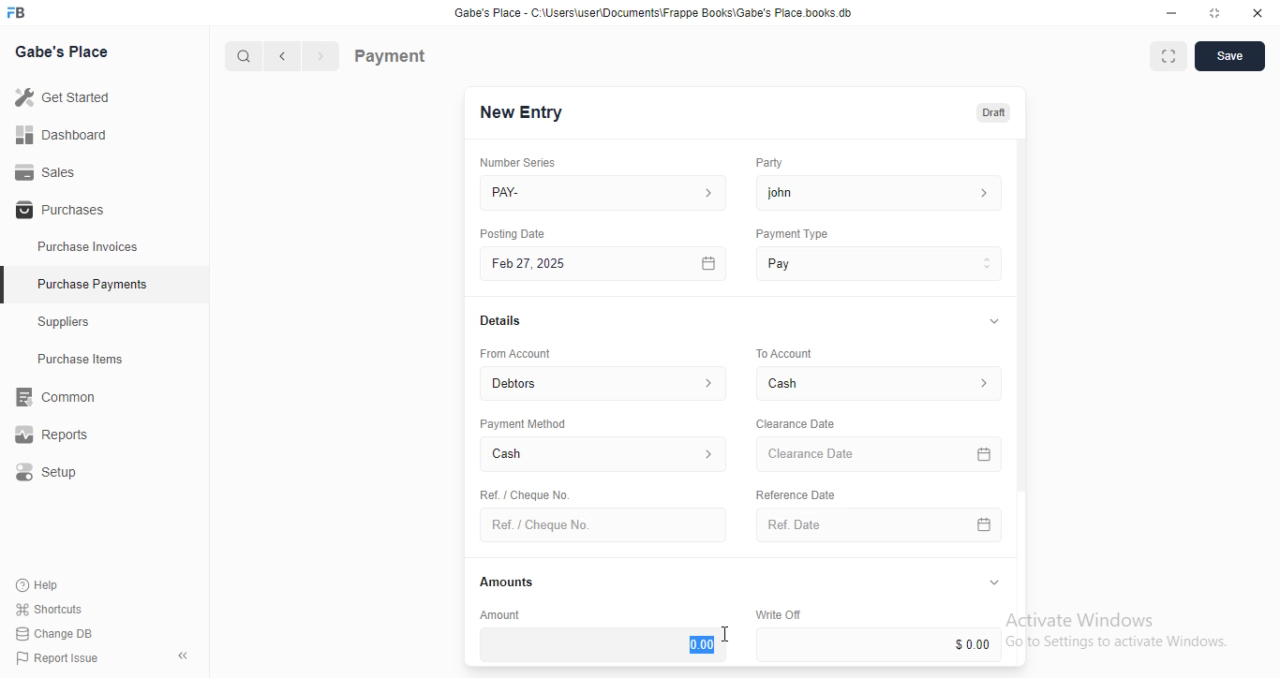 This screenshot has width=1280, height=678. I want to click on Ref. / Cheque No., so click(602, 525).